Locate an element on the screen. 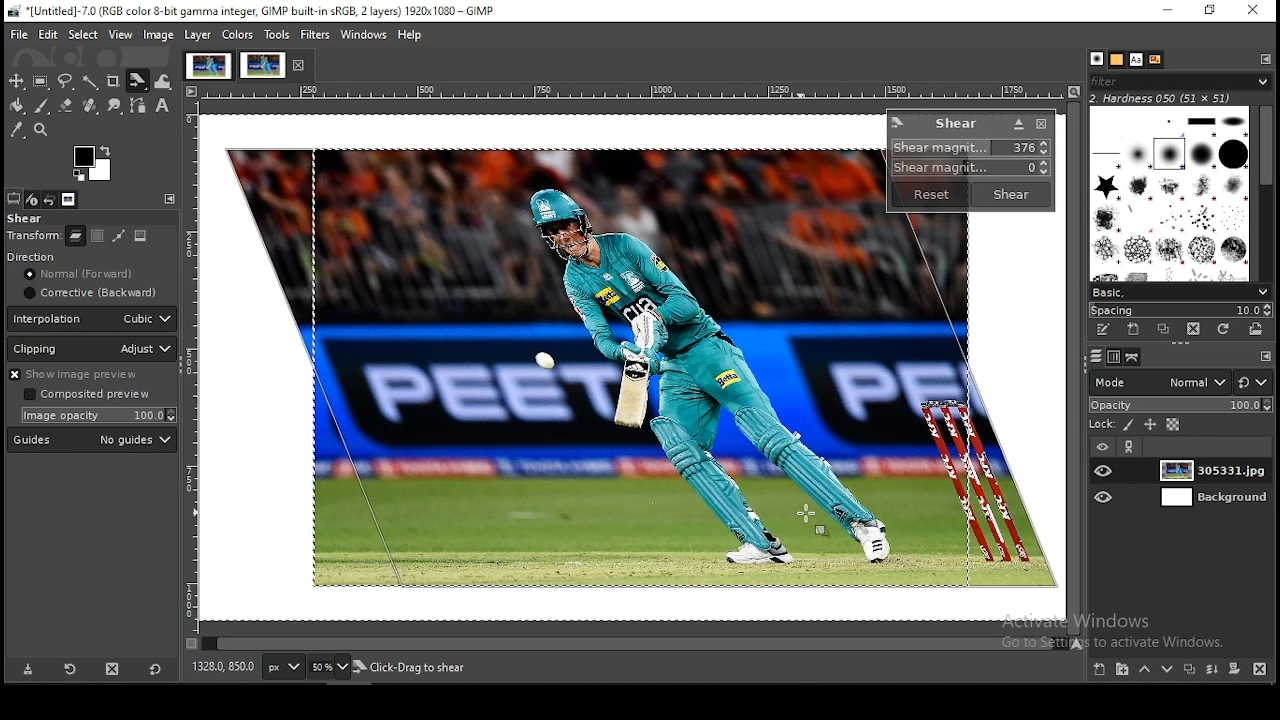 Image resolution: width=1280 pixels, height=720 pixels. tool options is located at coordinates (13, 199).